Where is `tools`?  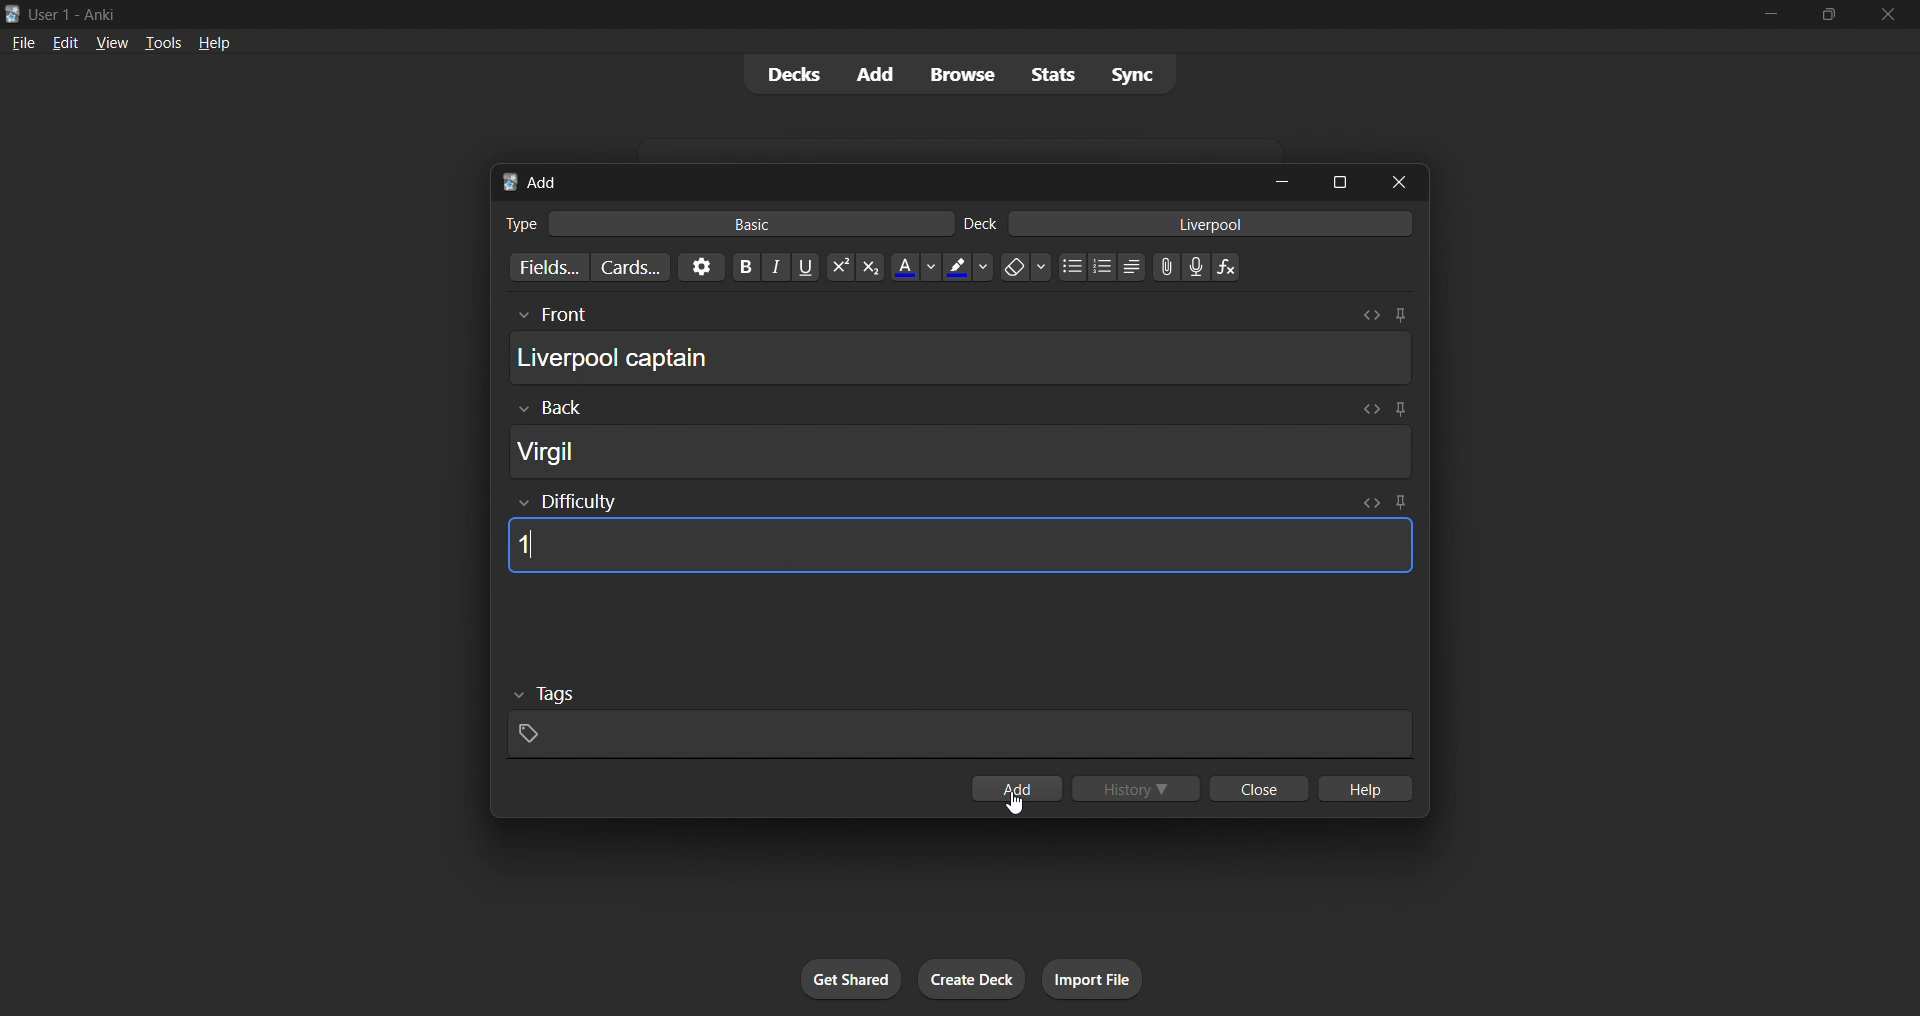 tools is located at coordinates (161, 42).